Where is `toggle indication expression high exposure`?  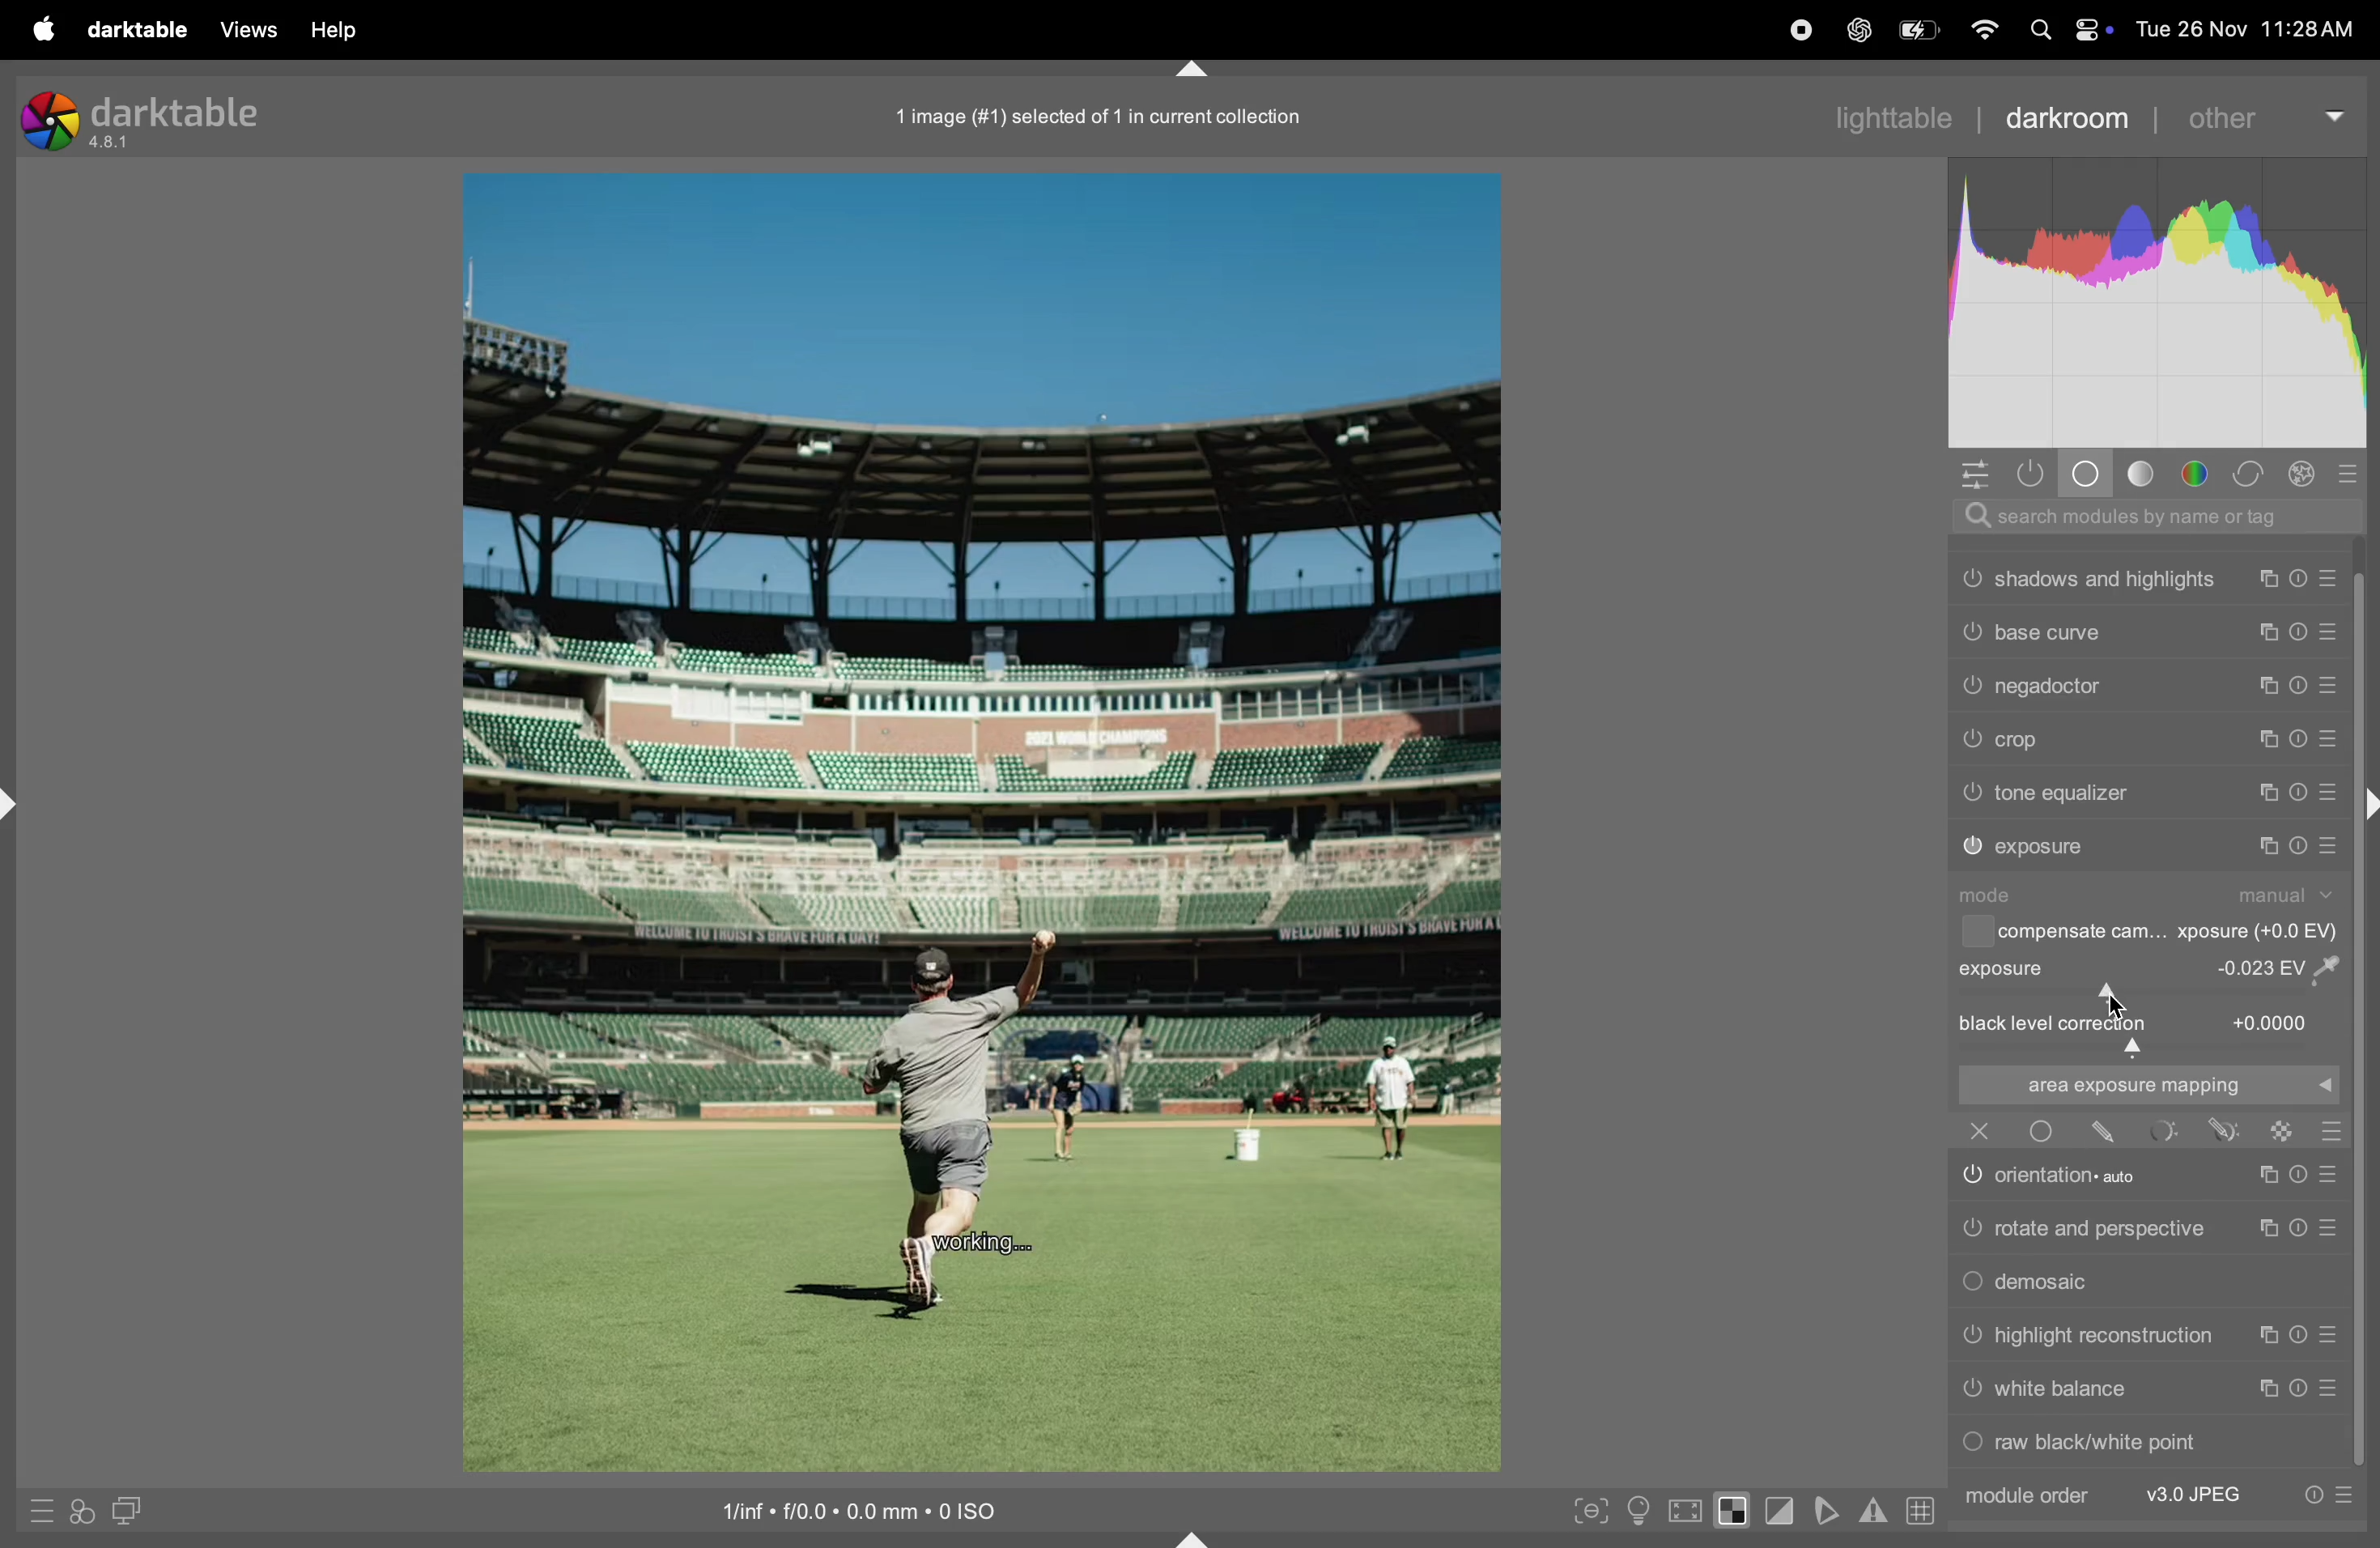 toggle indication expression high exposure is located at coordinates (1735, 1510).